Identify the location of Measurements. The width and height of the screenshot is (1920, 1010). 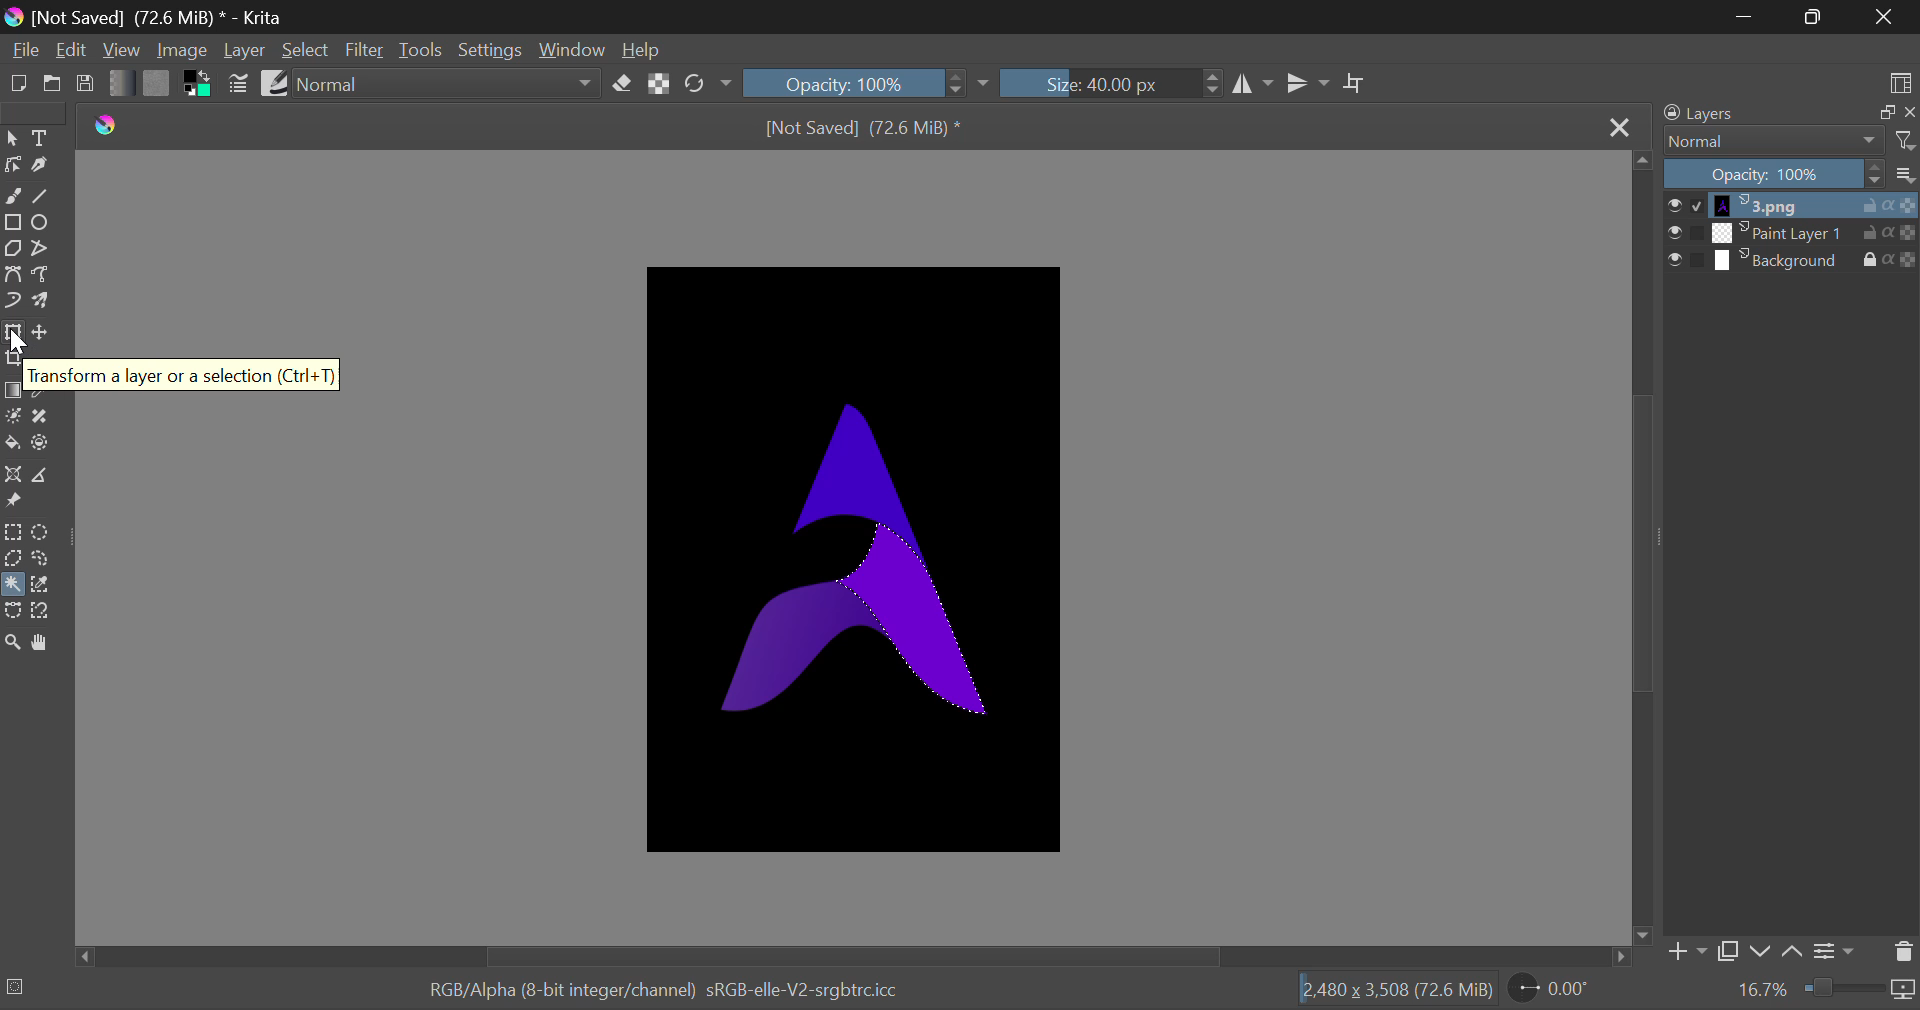
(47, 475).